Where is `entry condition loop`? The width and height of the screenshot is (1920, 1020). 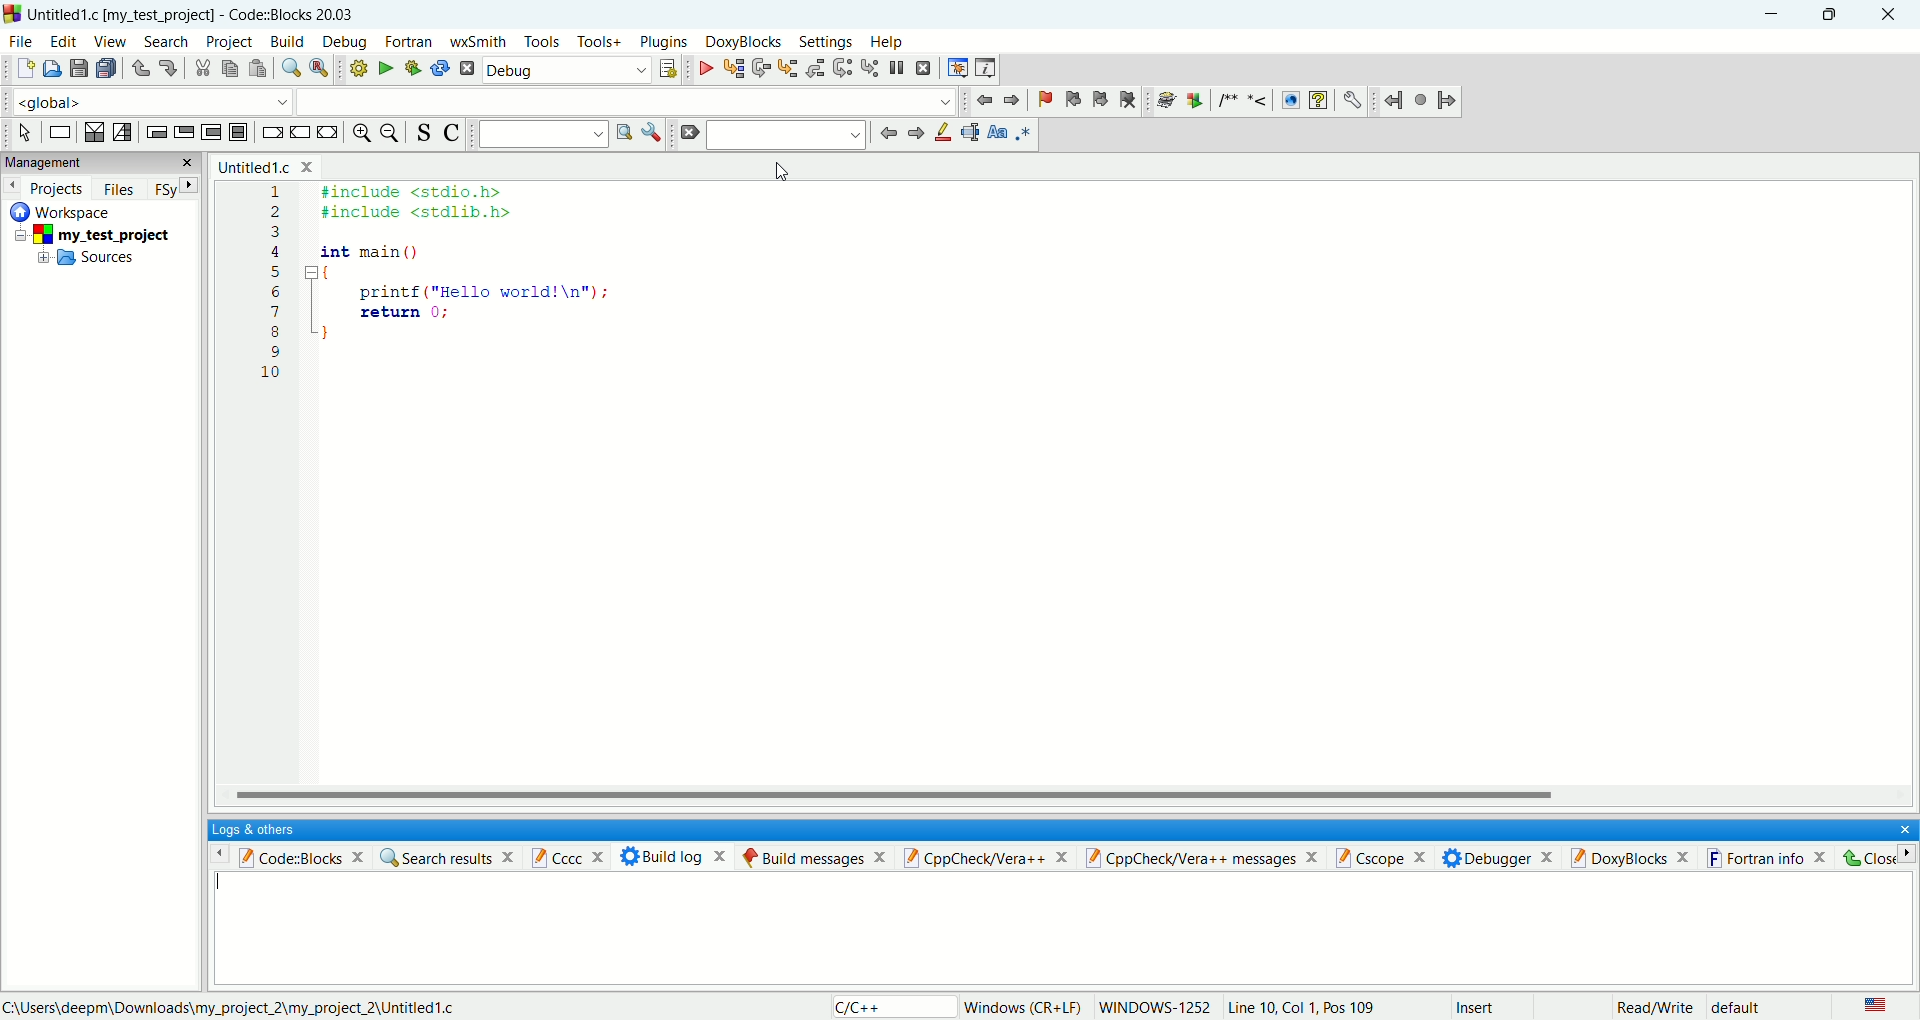
entry condition loop is located at coordinates (154, 131).